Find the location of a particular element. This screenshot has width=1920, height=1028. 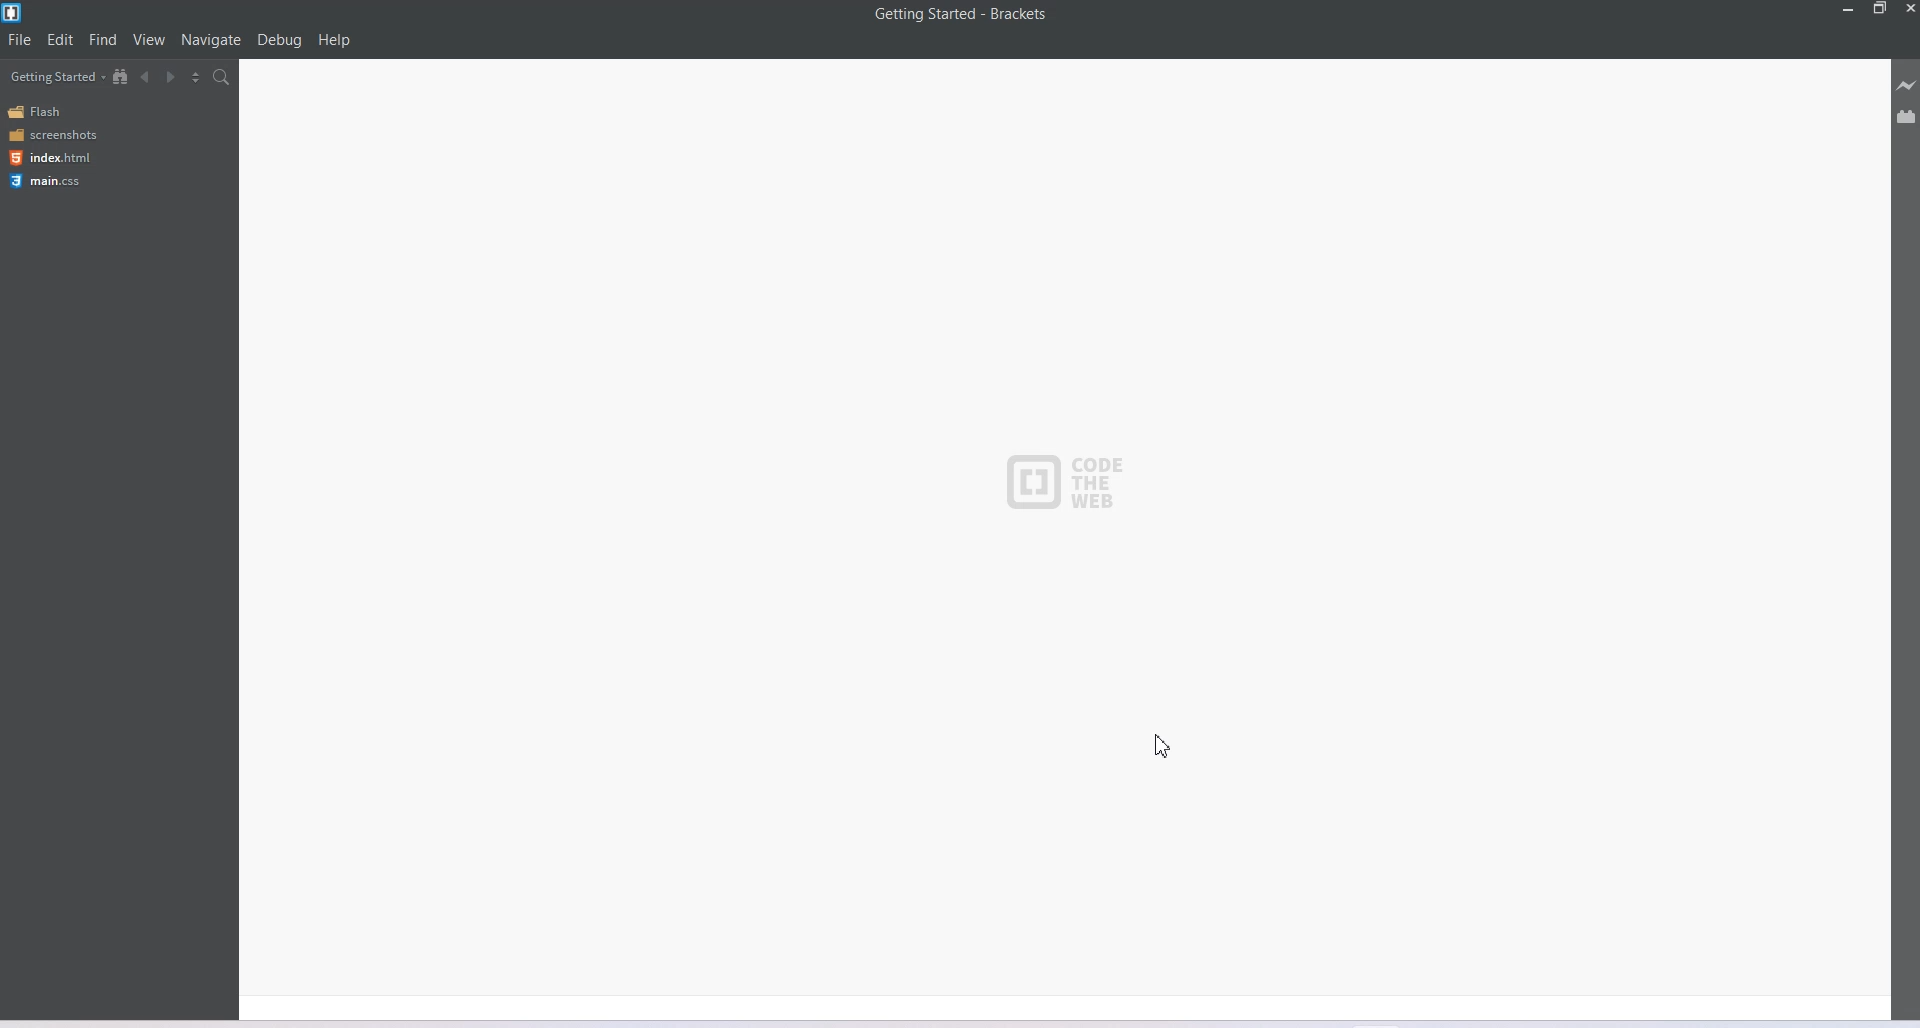

Close is located at coordinates (1908, 9).